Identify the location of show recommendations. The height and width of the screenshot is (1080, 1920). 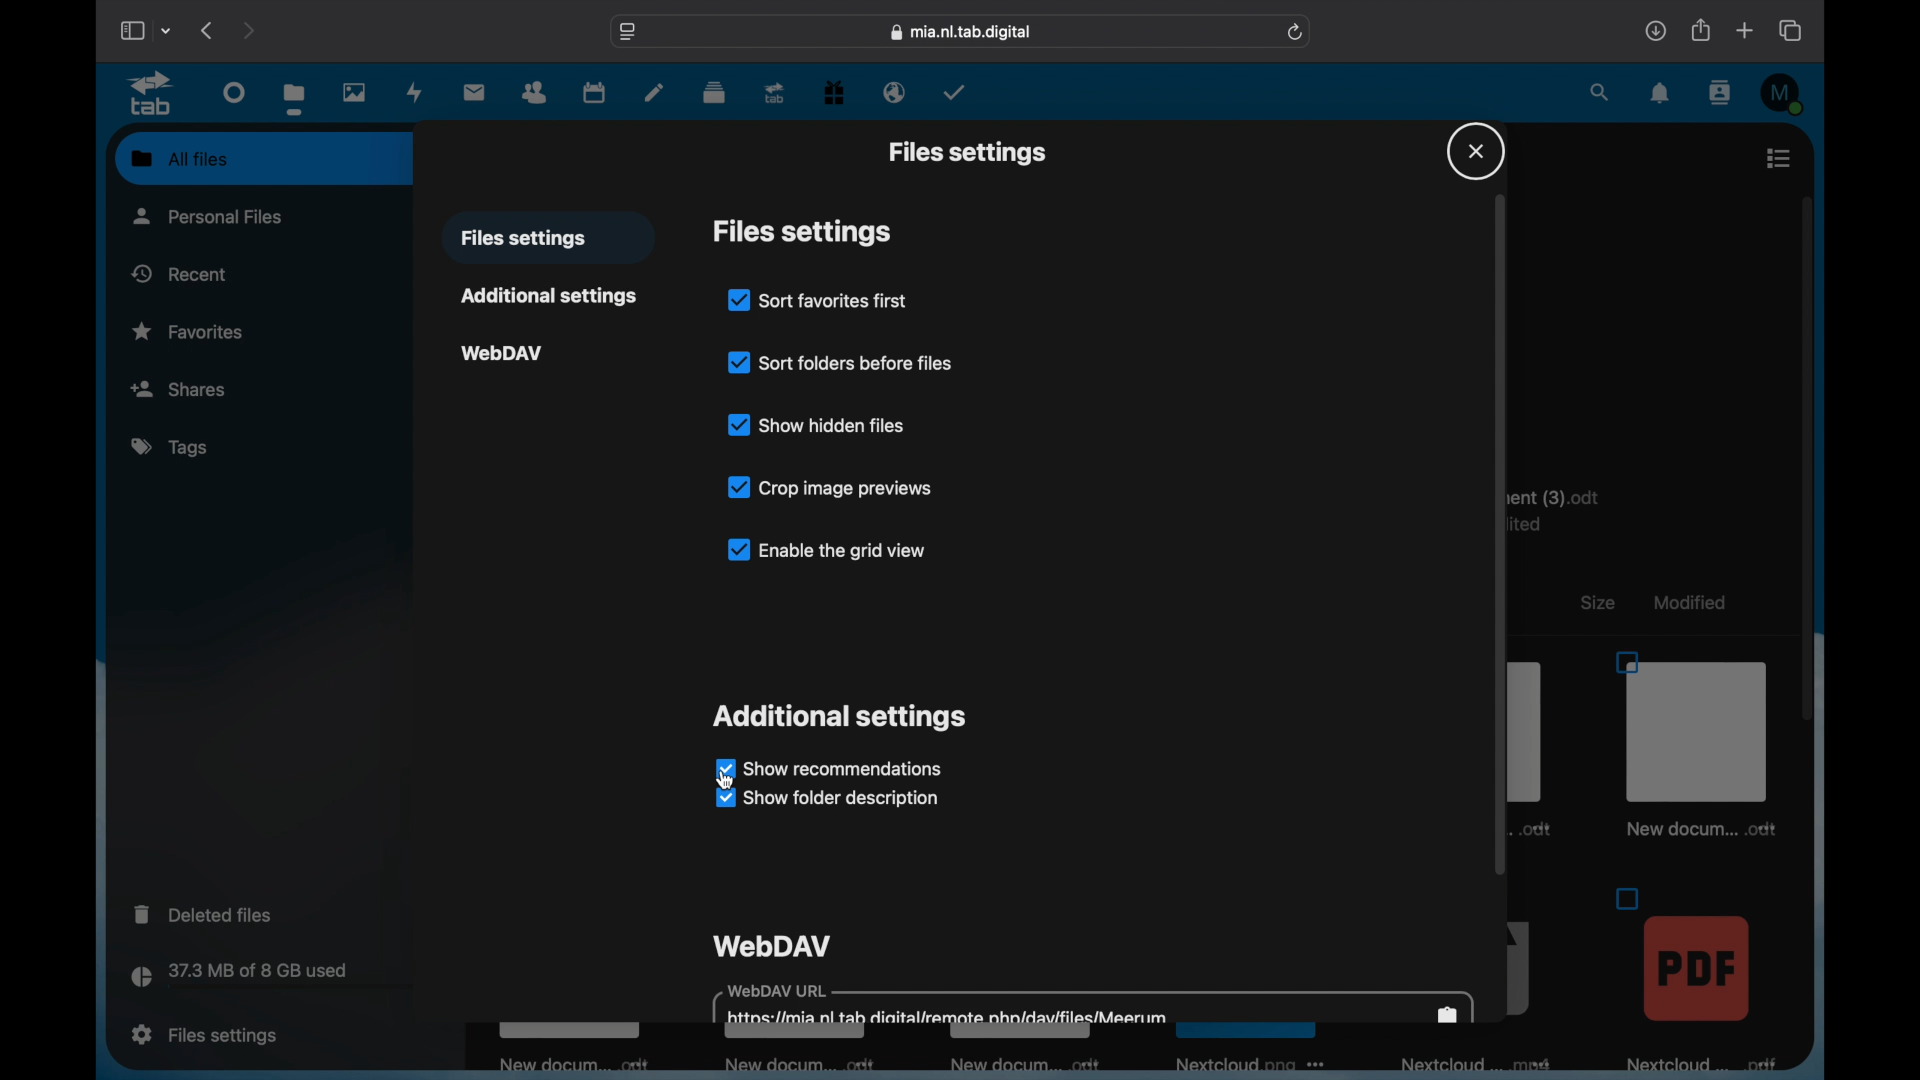
(832, 768).